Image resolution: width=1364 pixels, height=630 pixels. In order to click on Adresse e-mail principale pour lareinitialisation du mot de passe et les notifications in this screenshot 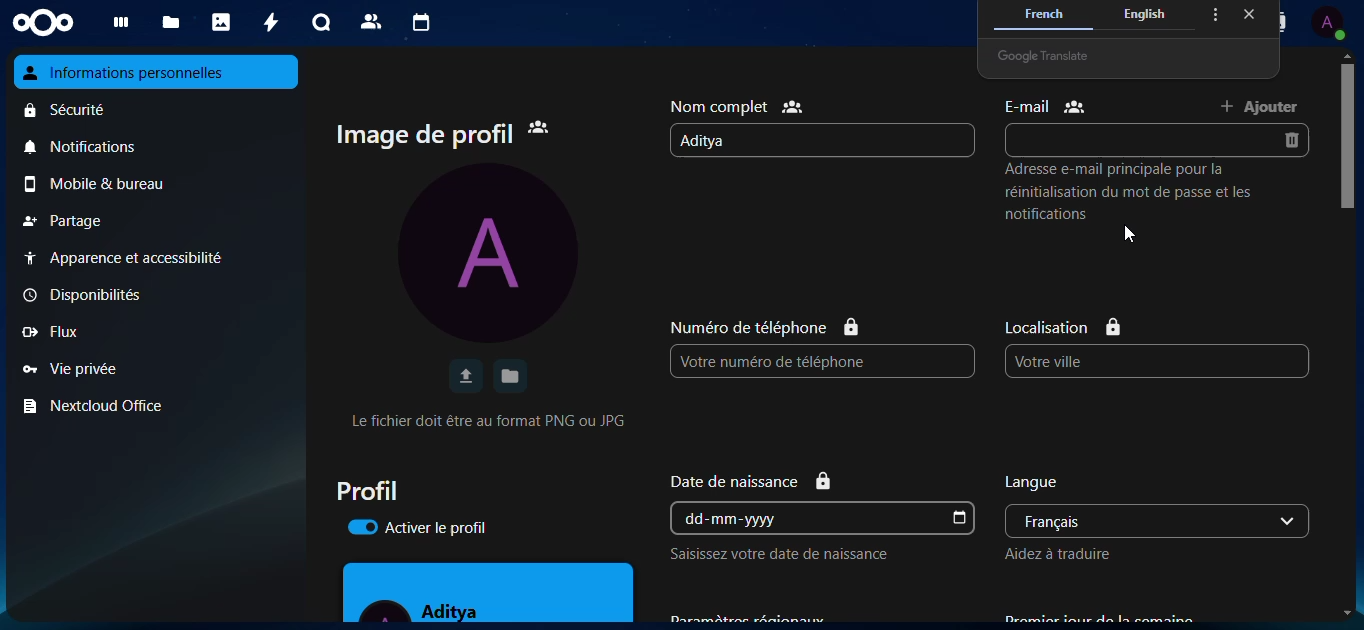, I will do `click(1134, 203)`.